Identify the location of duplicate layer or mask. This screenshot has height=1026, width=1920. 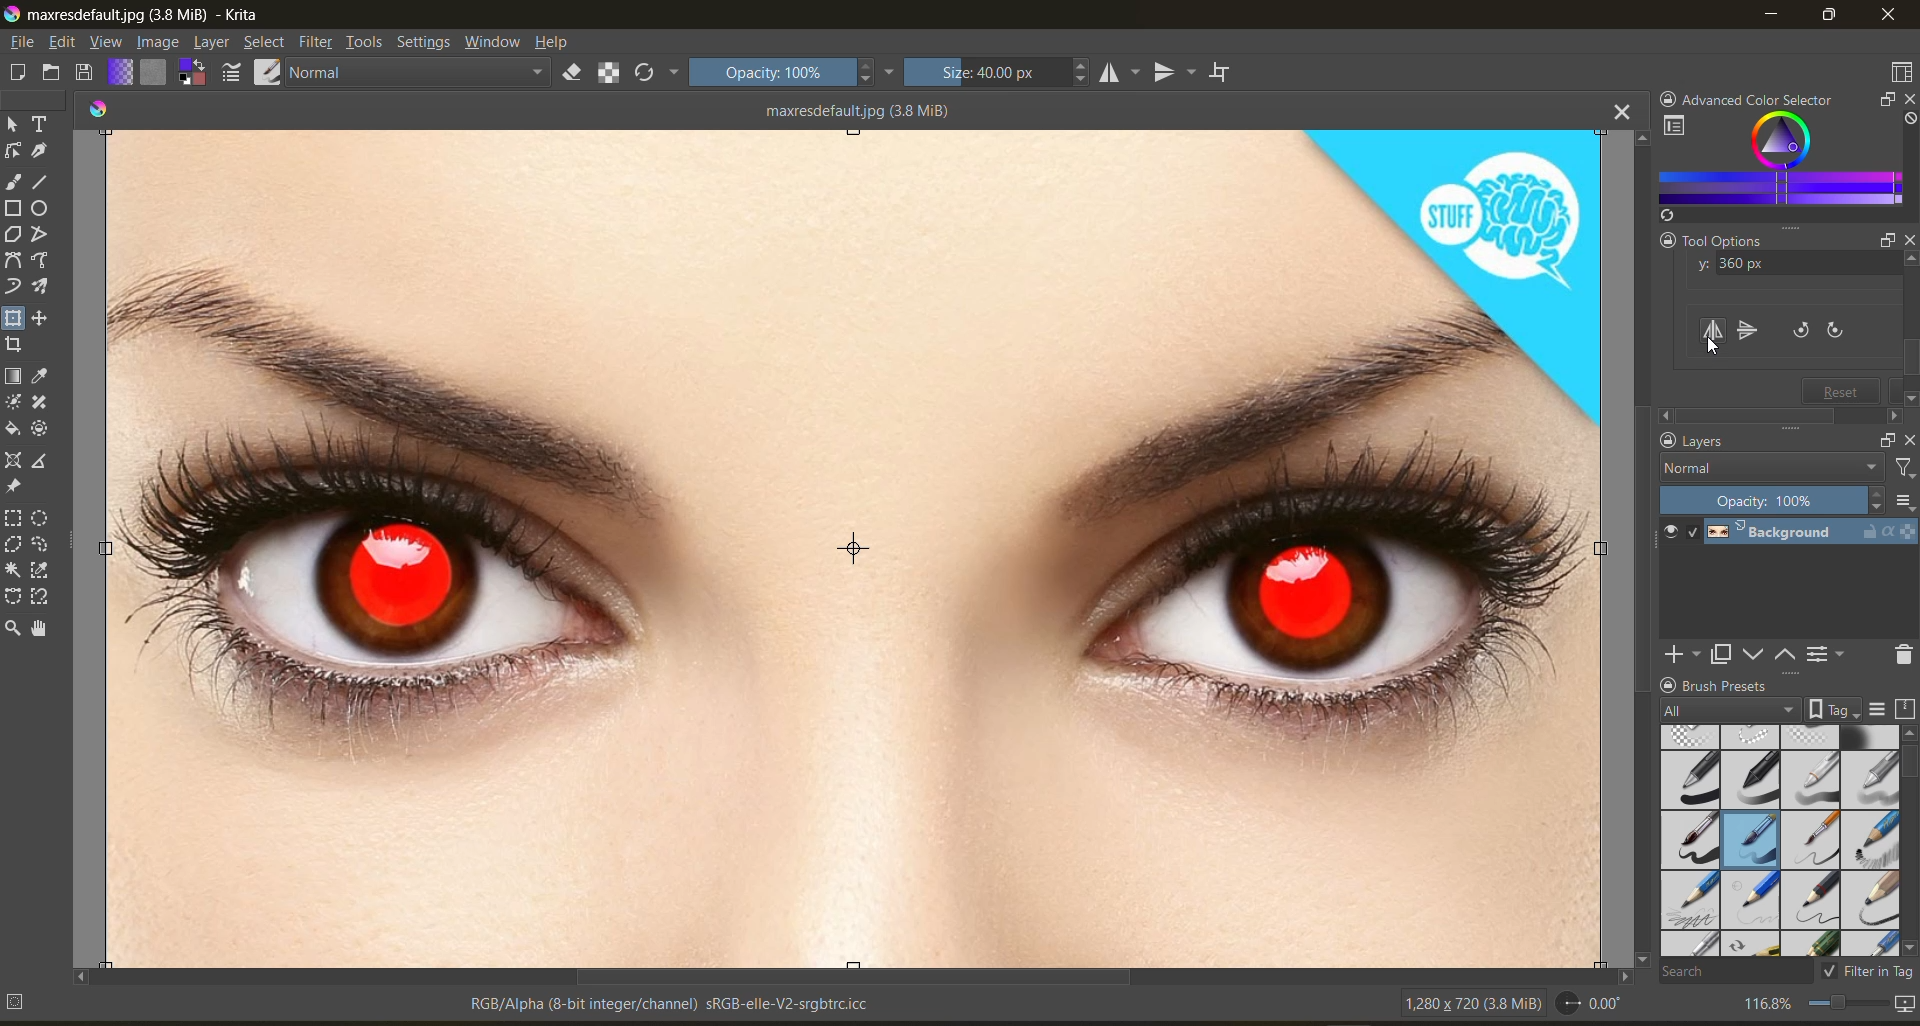
(1723, 655).